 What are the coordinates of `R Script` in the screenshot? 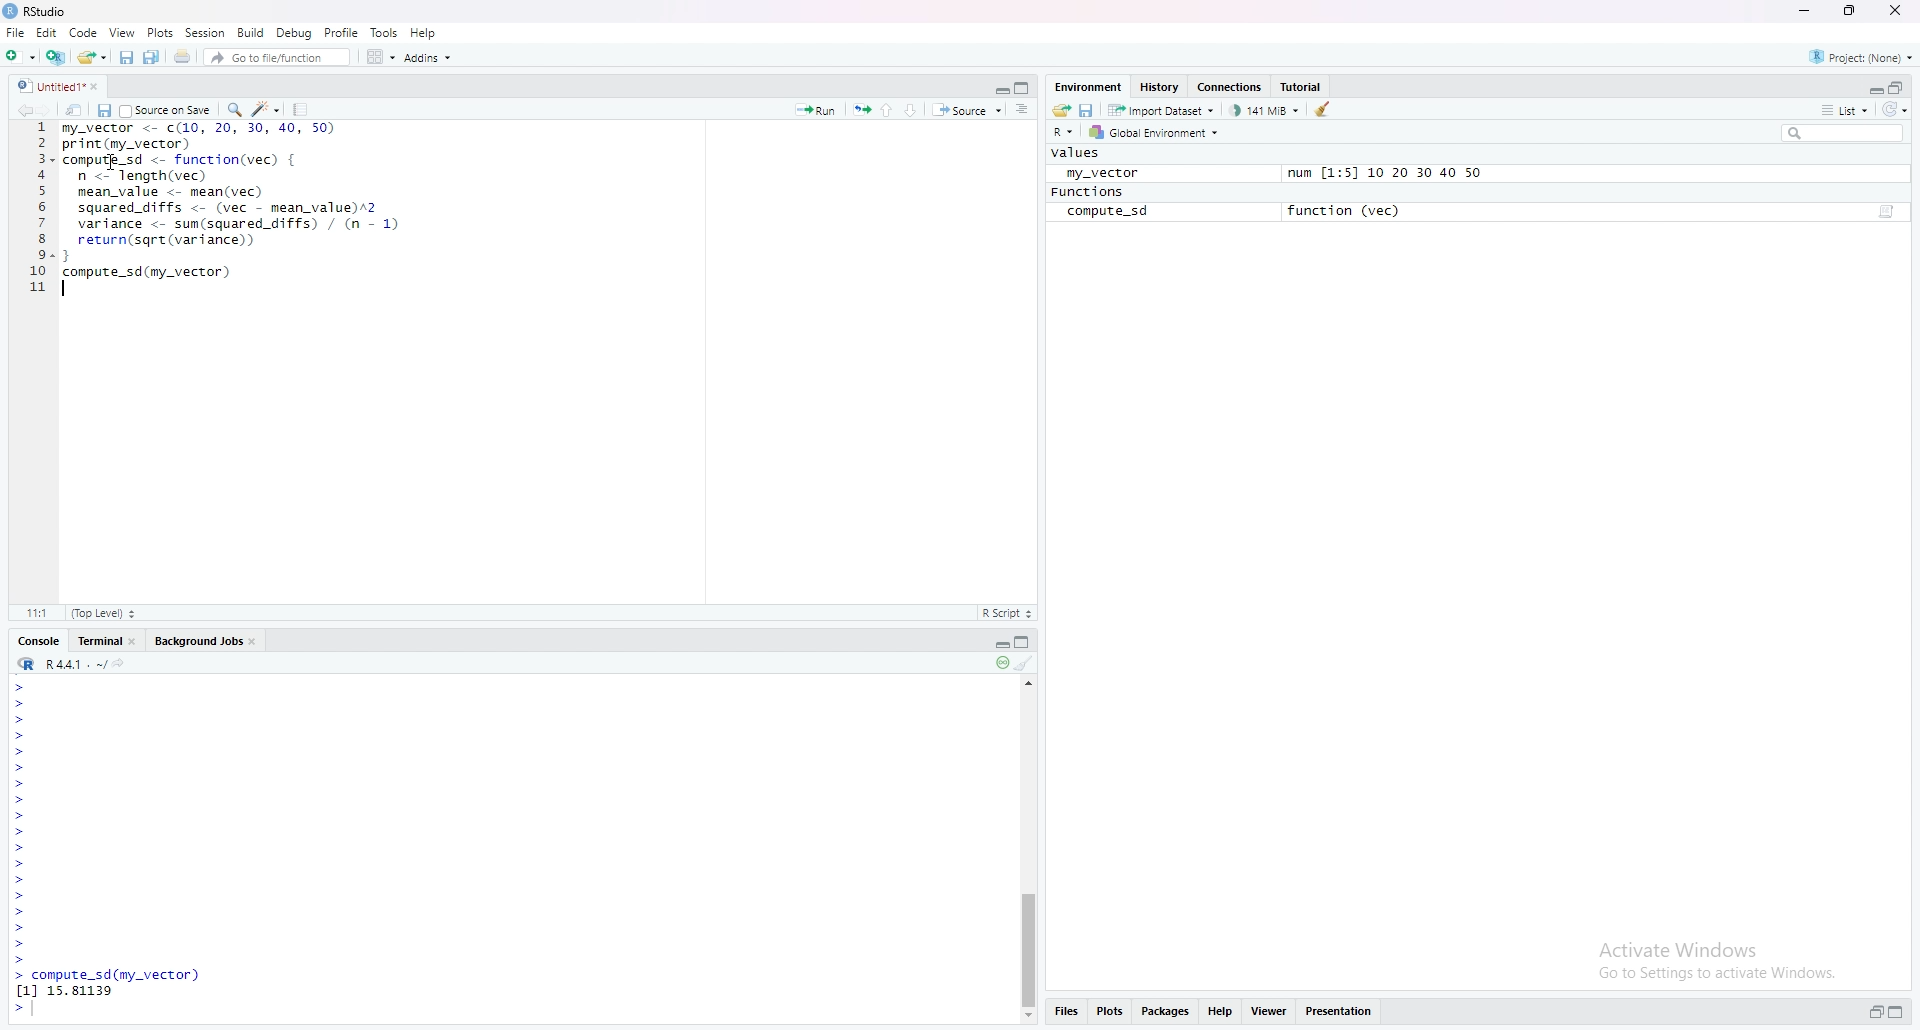 It's located at (1006, 612).